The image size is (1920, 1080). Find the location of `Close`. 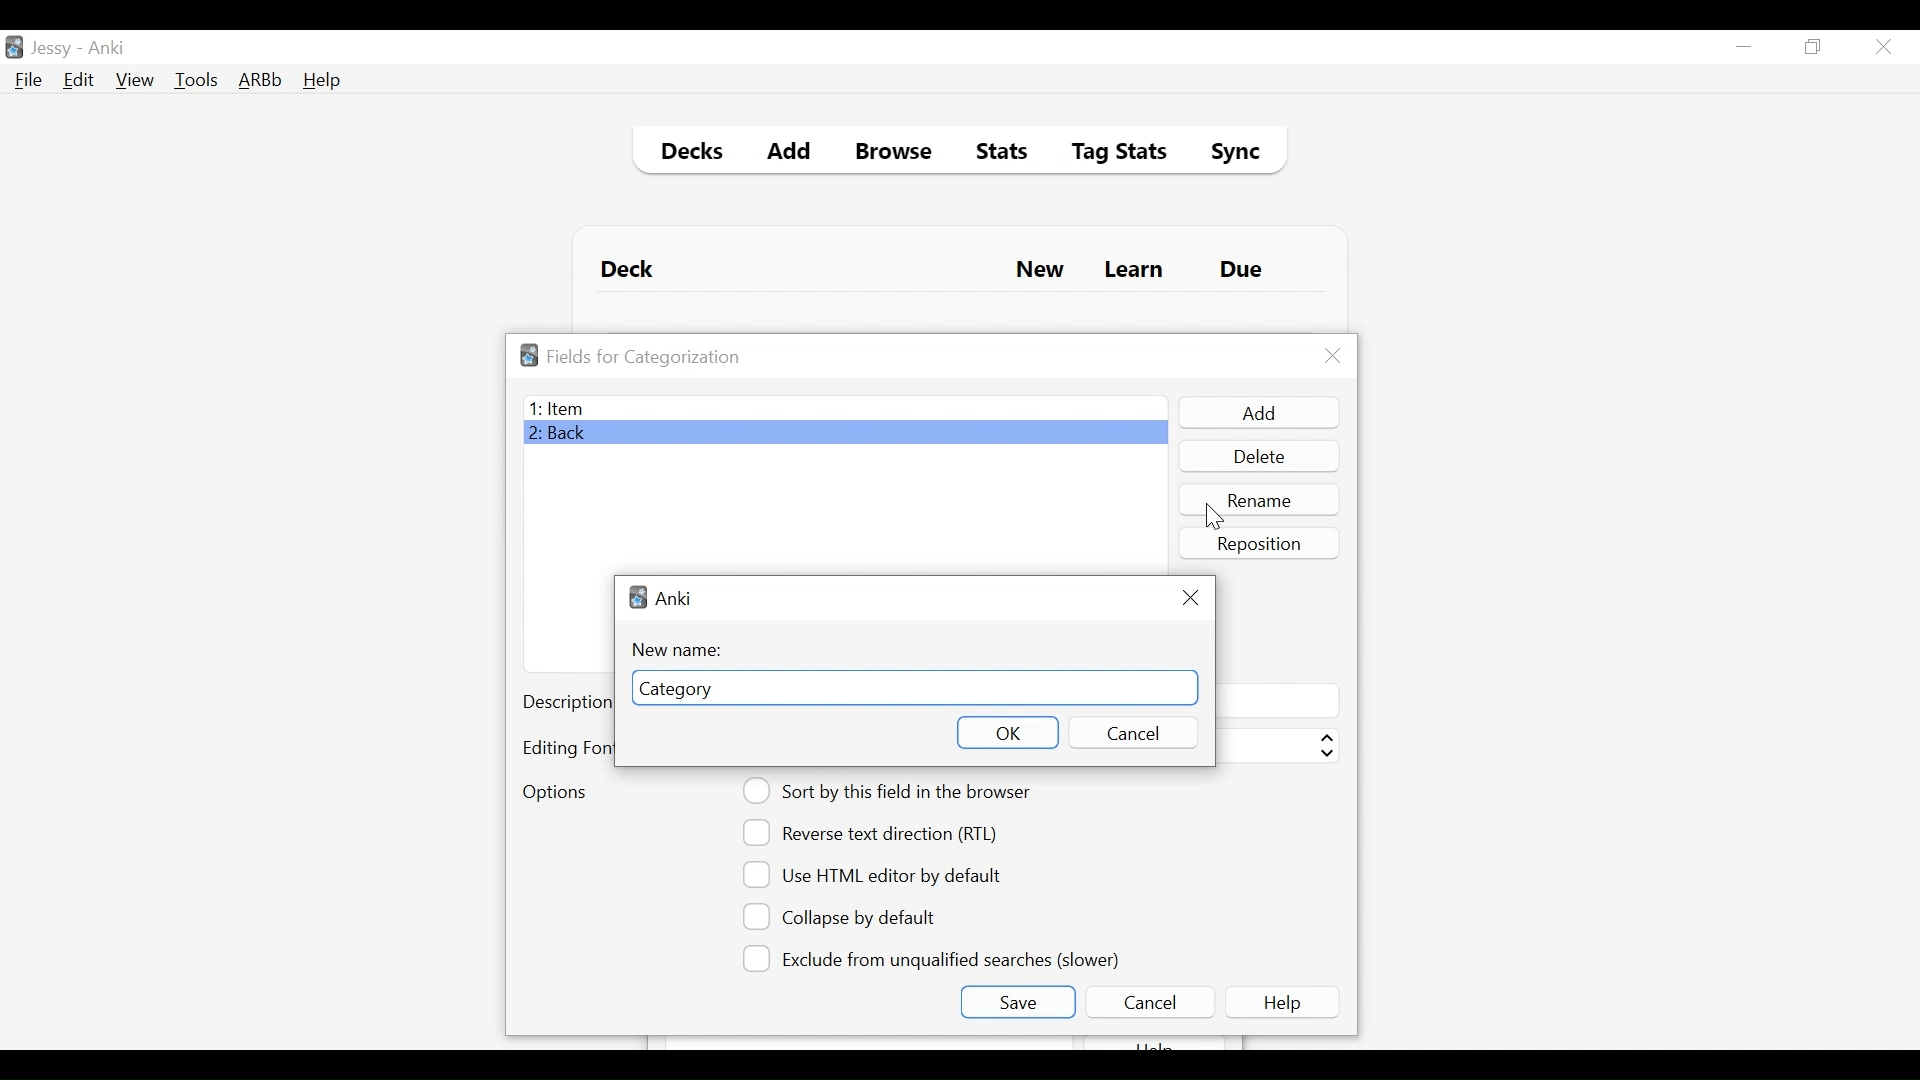

Close is located at coordinates (1333, 356).